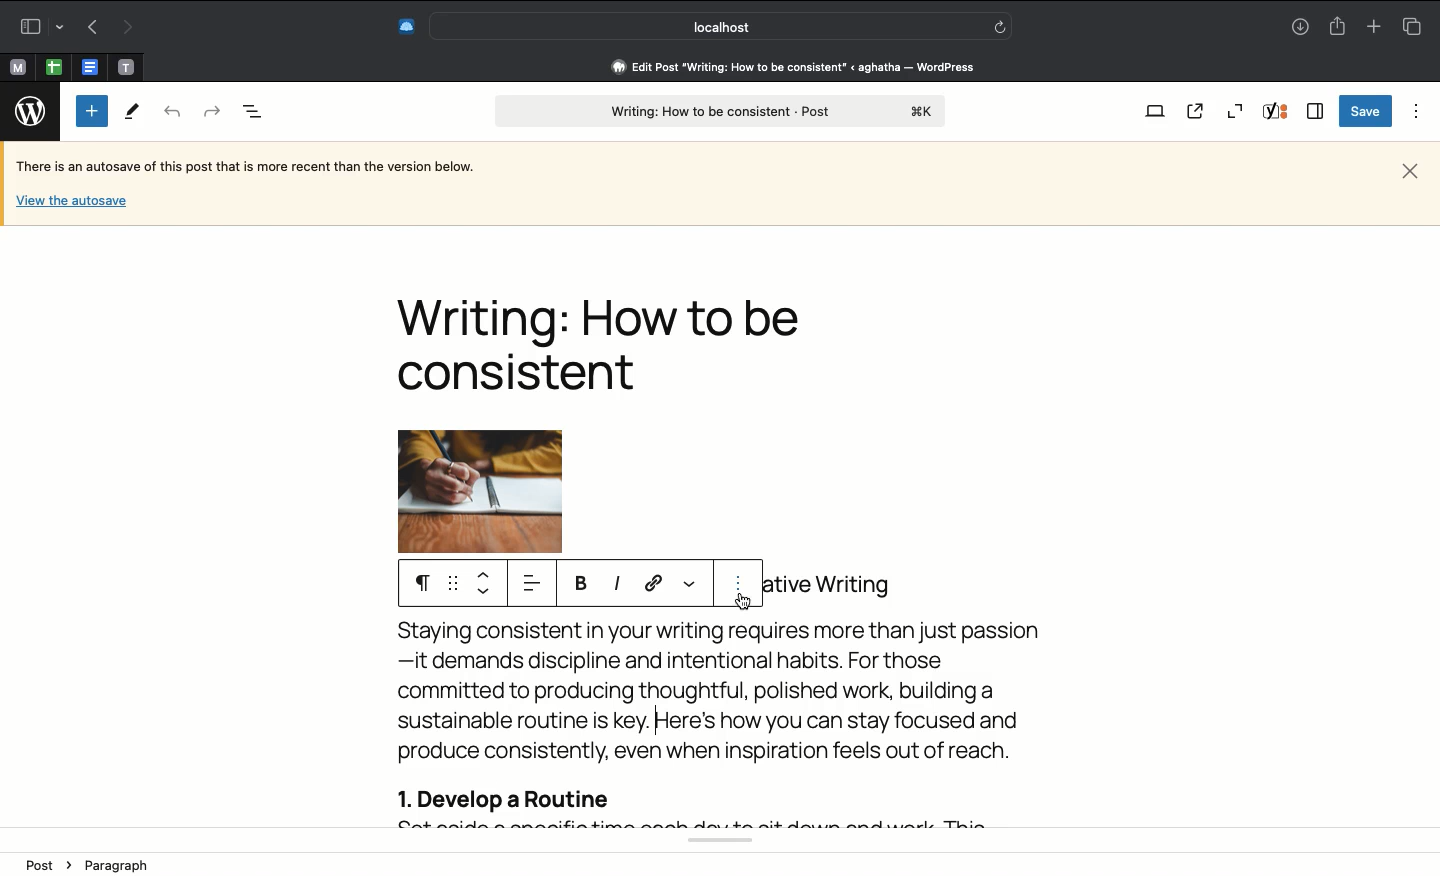 Image resolution: width=1440 pixels, height=876 pixels. Describe the element at coordinates (128, 64) in the screenshot. I see `pinned tab` at that location.